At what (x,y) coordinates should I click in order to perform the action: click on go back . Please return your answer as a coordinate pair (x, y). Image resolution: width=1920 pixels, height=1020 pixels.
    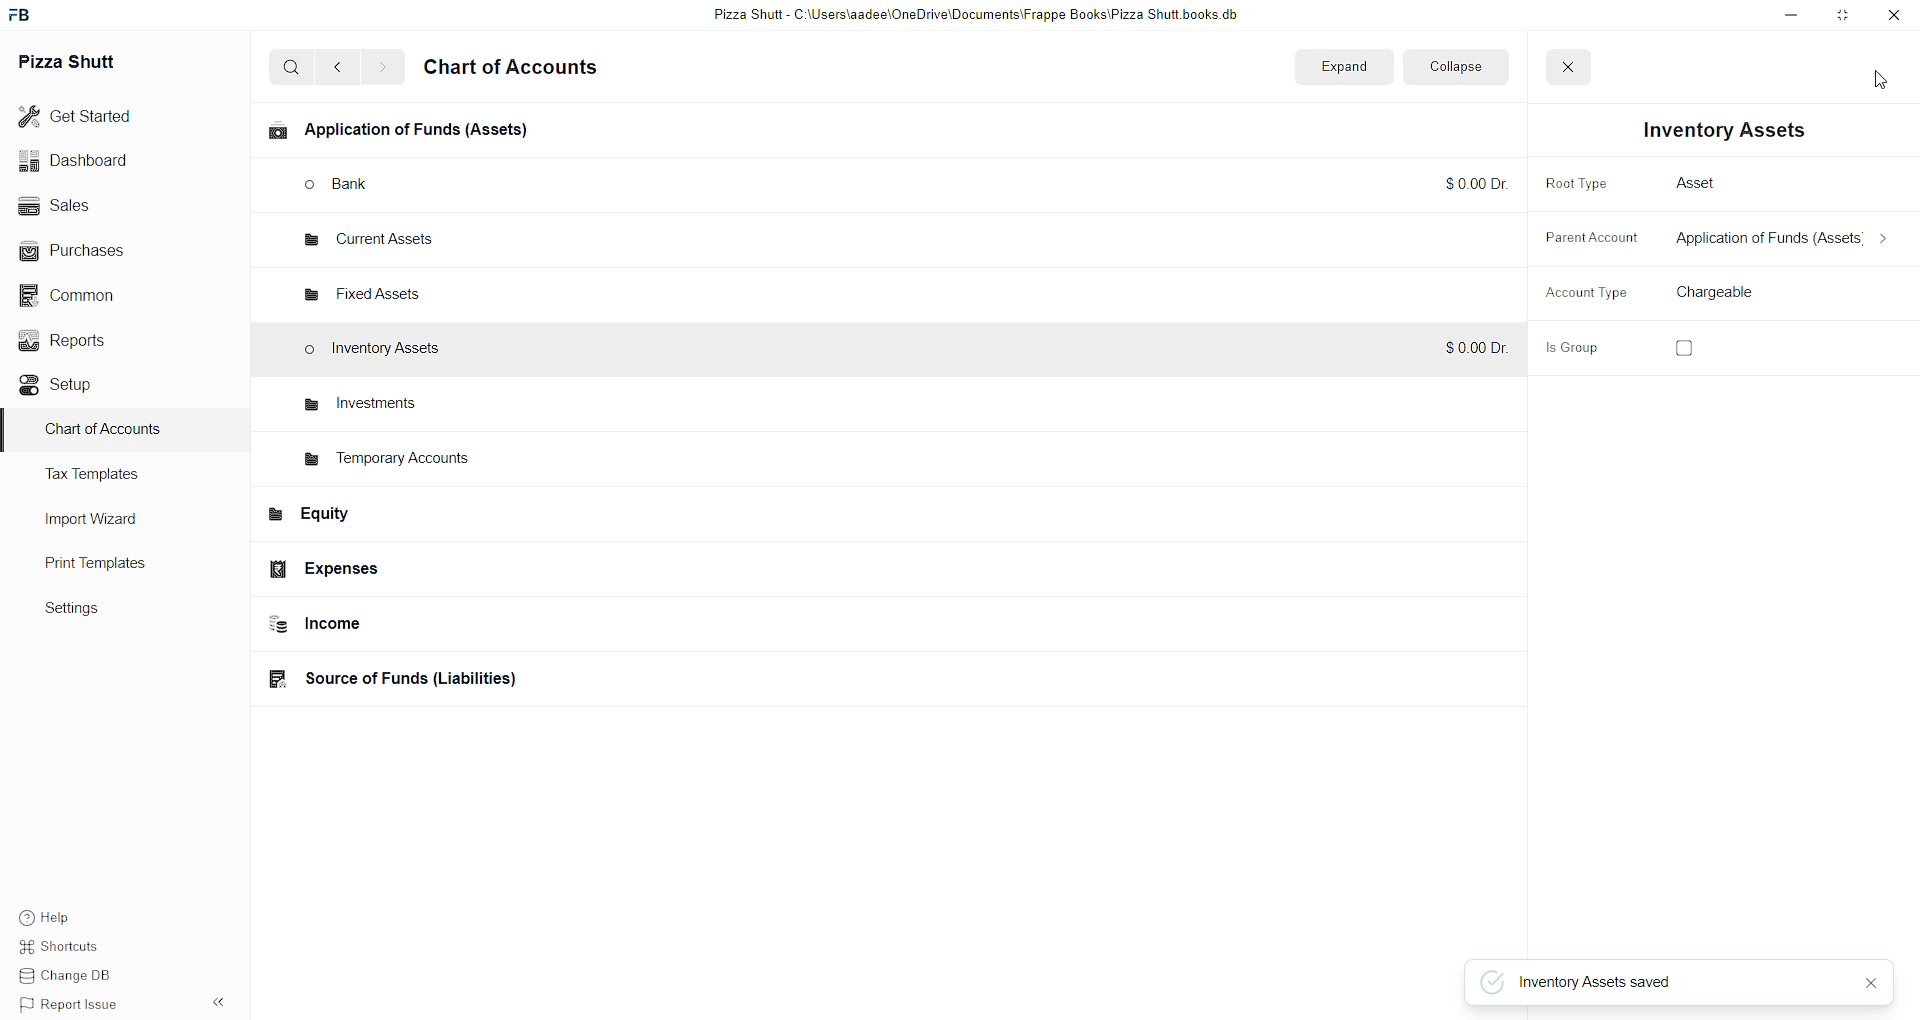
    Looking at the image, I should click on (342, 67).